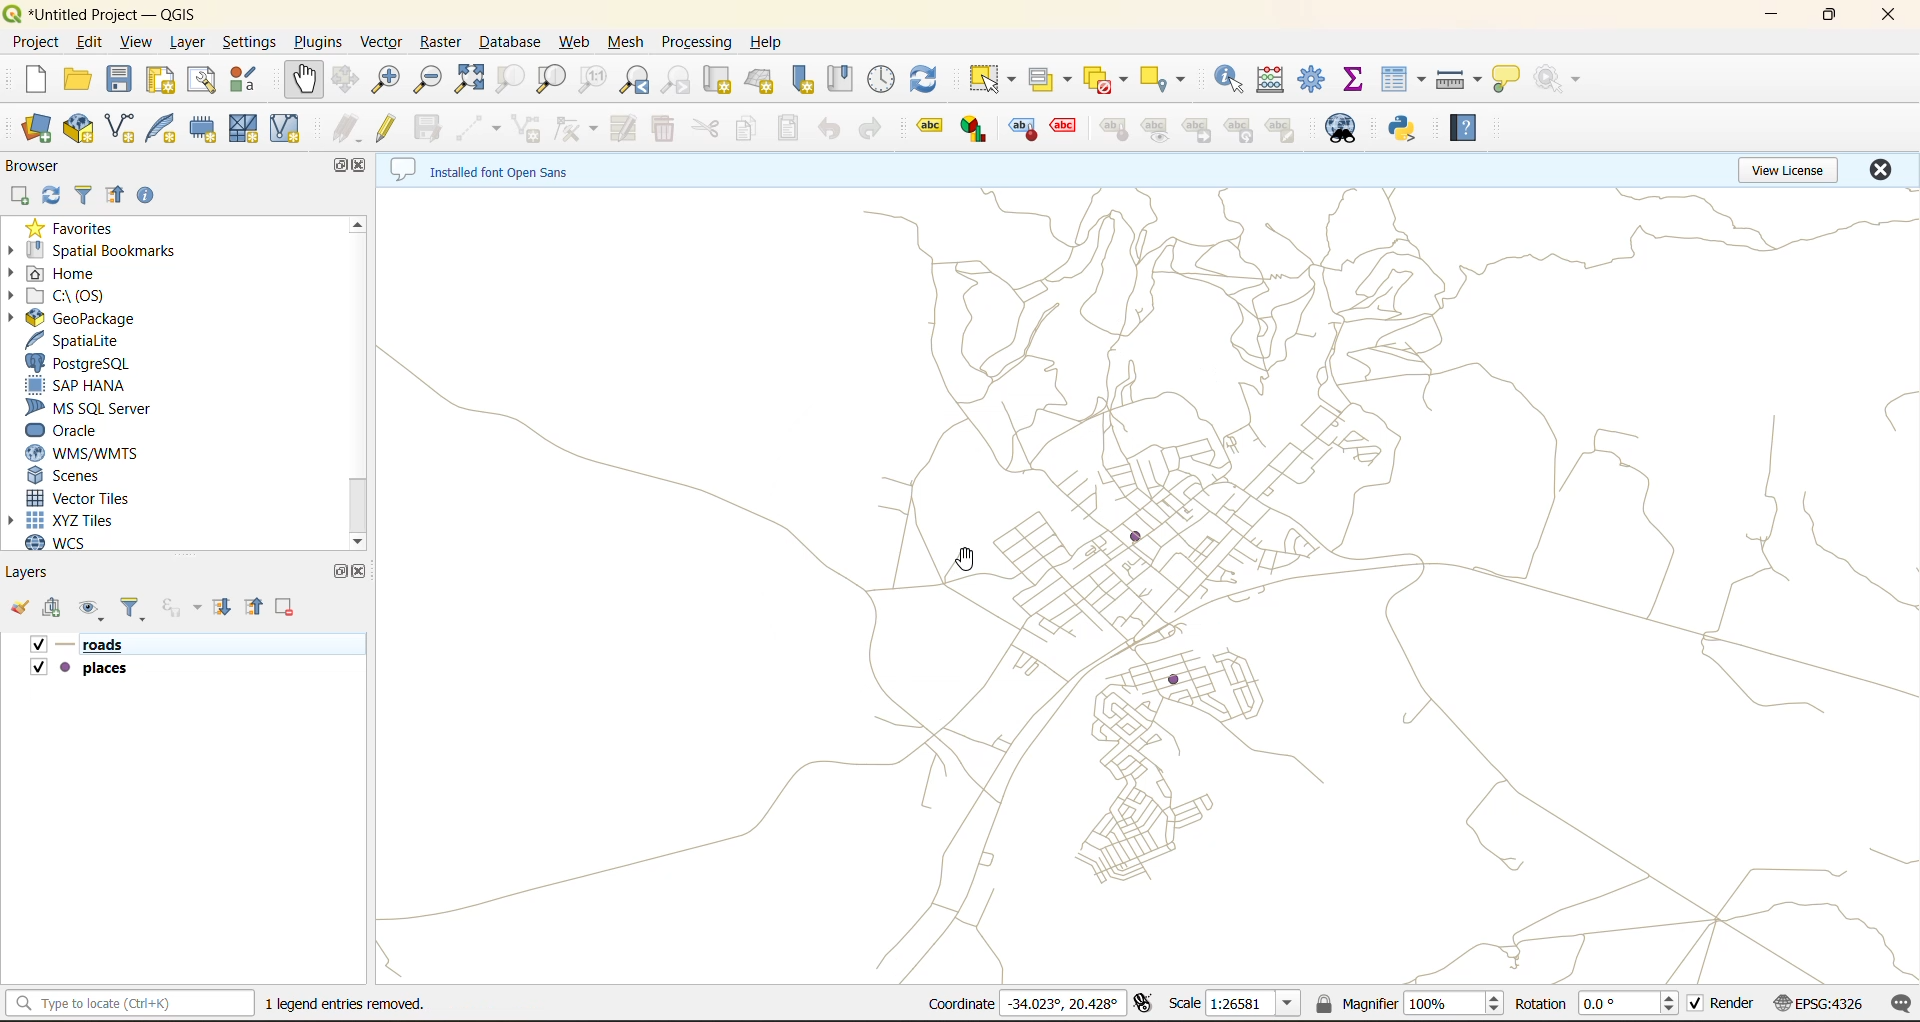  Describe the element at coordinates (84, 321) in the screenshot. I see `geopackage` at that location.